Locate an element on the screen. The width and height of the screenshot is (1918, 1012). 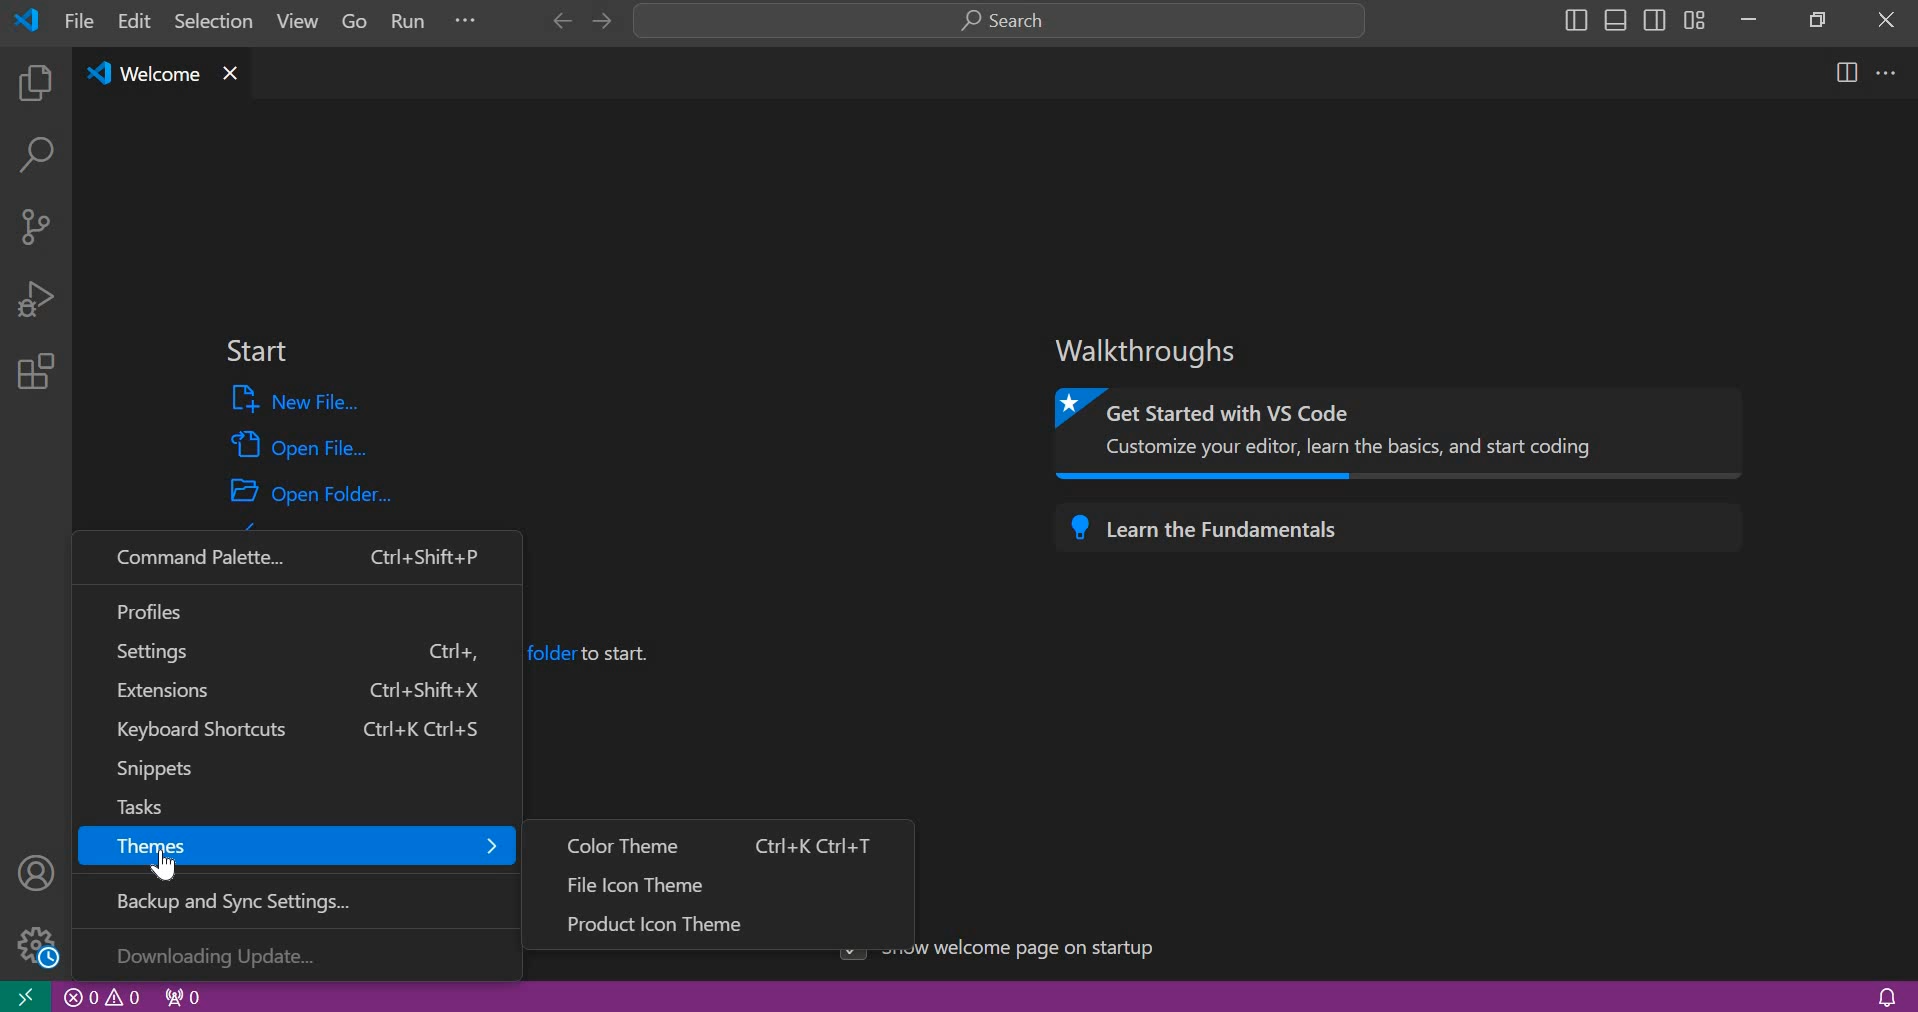
welcome is located at coordinates (140, 75).